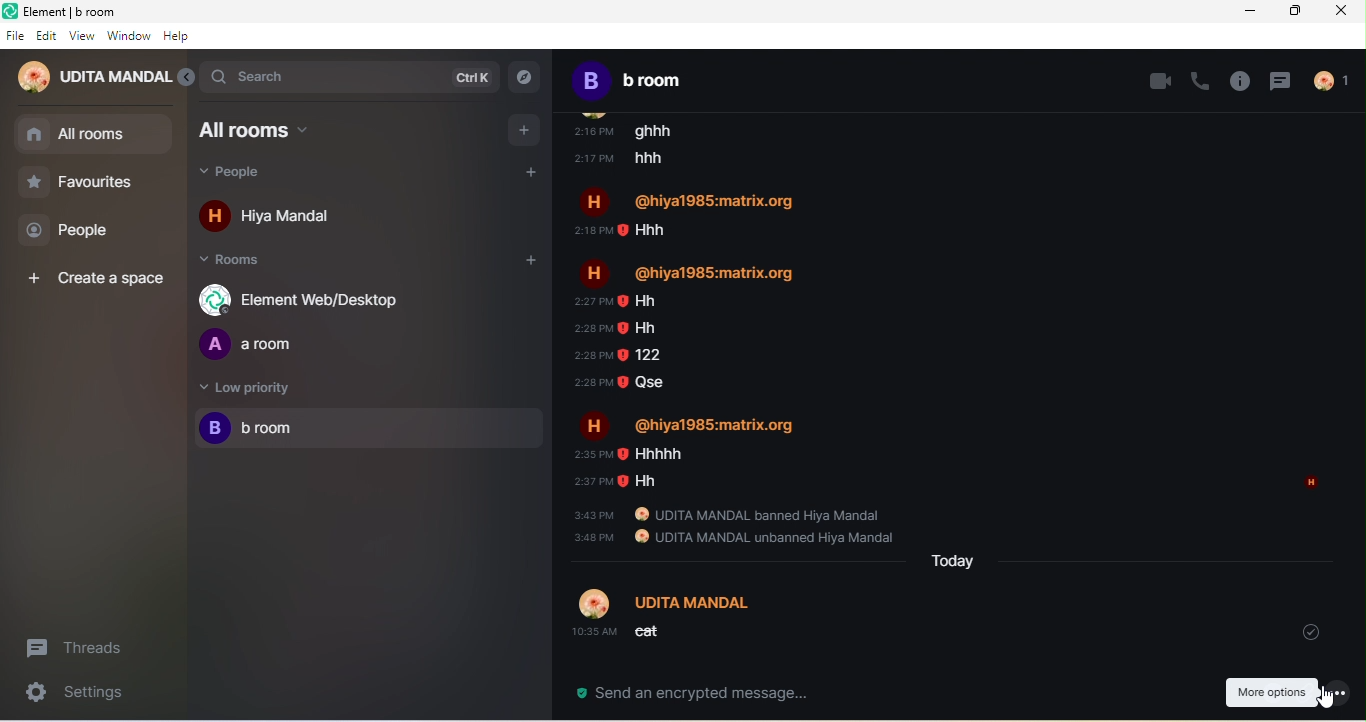 This screenshot has height=722, width=1366. What do you see at coordinates (370, 430) in the screenshot?
I see `b room` at bounding box center [370, 430].